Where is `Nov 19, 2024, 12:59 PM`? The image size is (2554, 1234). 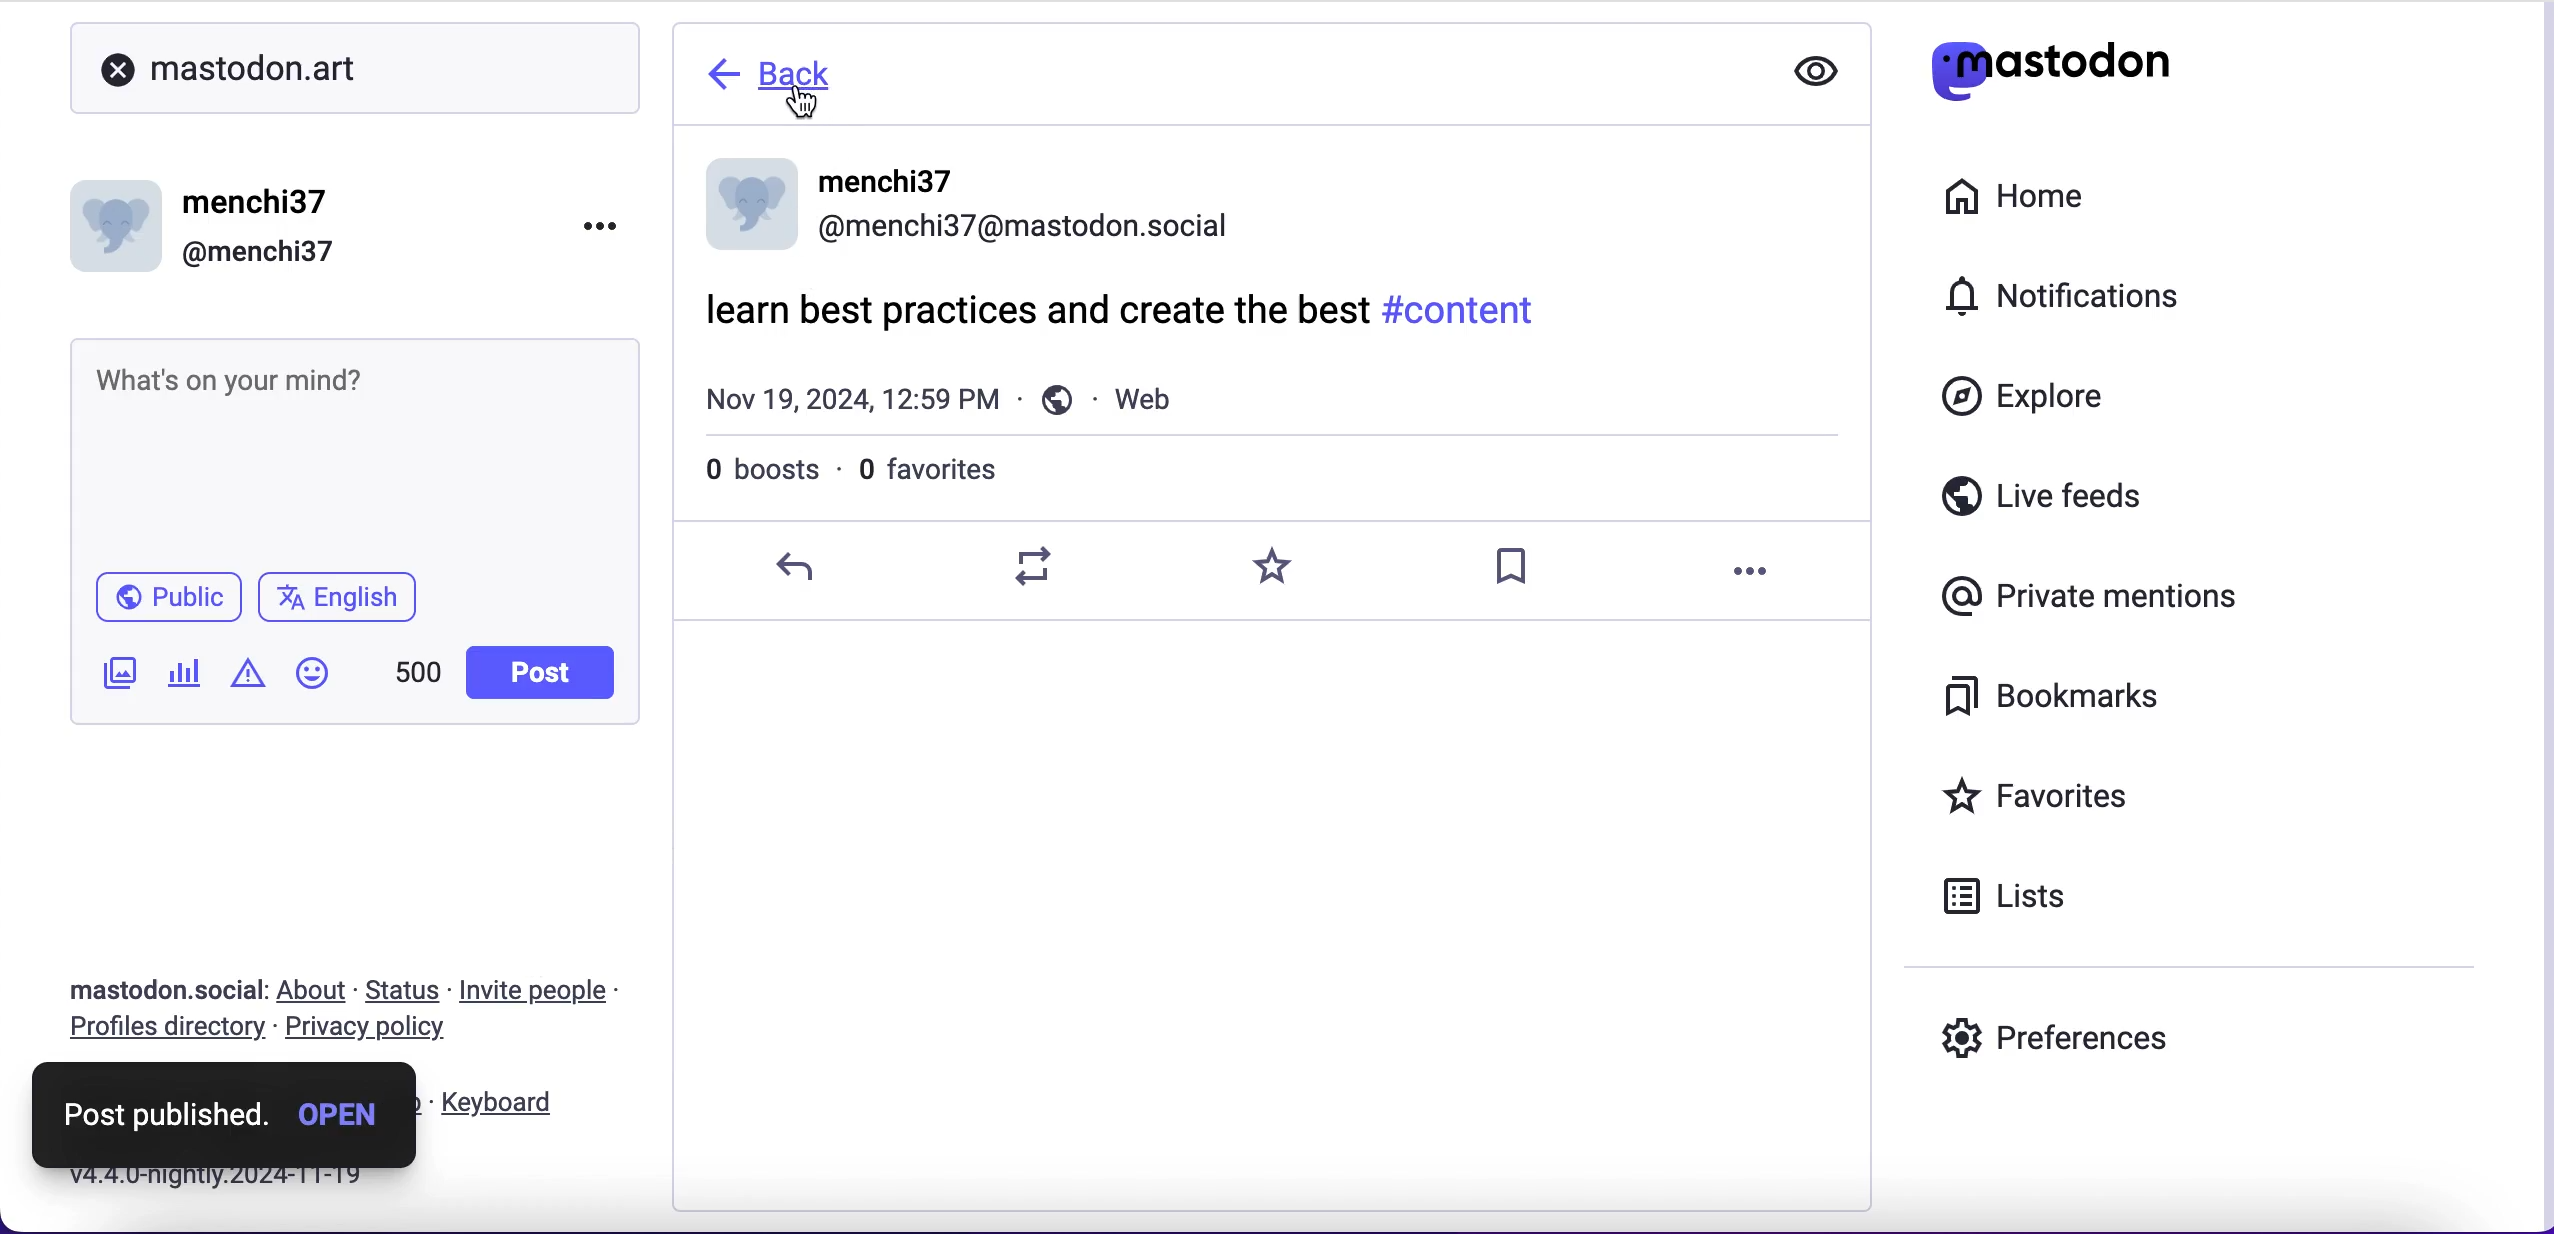 Nov 19, 2024, 12:59 PM is located at coordinates (849, 402).